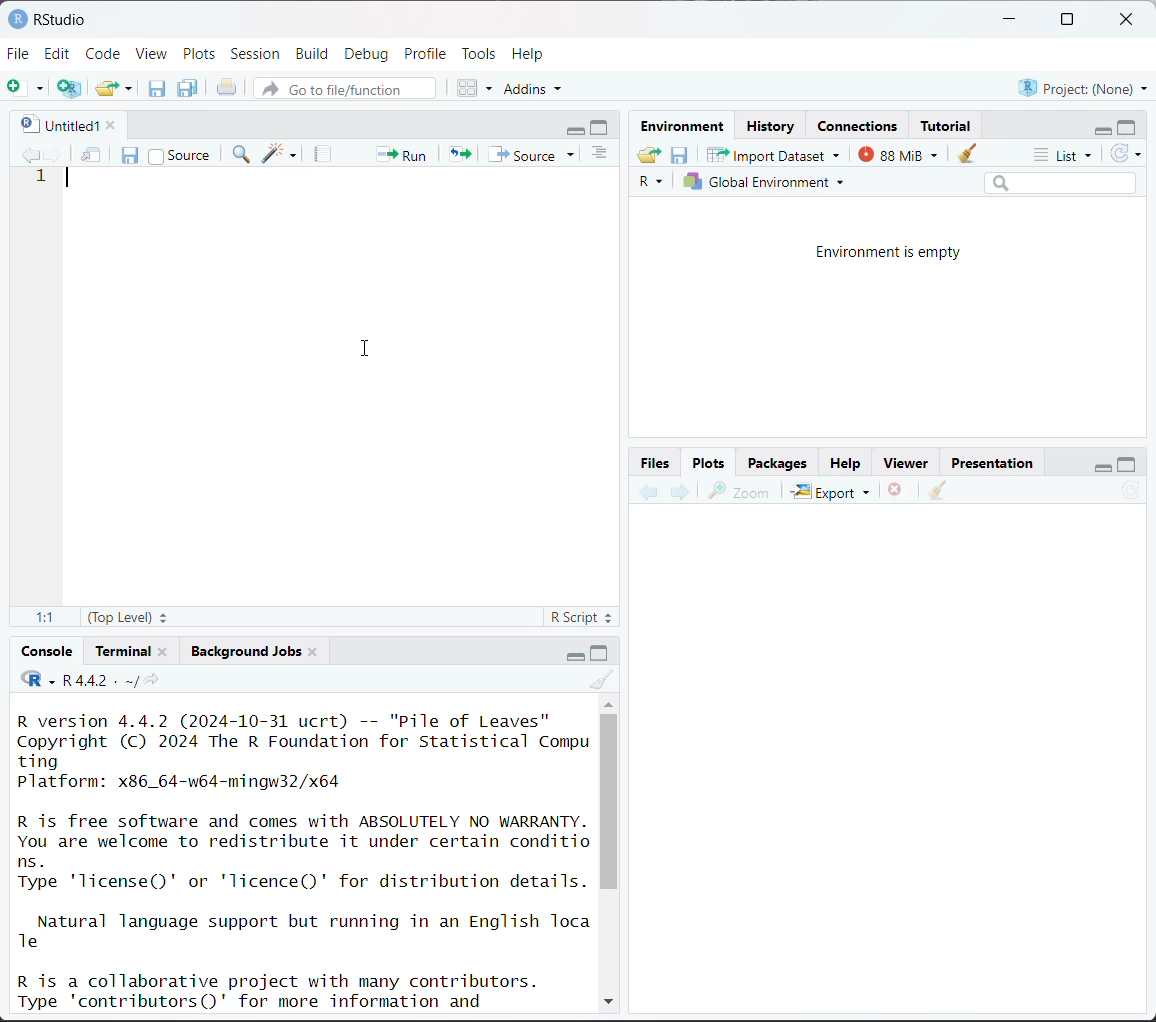 Image resolution: width=1156 pixels, height=1022 pixels. Describe the element at coordinates (910, 464) in the screenshot. I see `Viewer` at that location.